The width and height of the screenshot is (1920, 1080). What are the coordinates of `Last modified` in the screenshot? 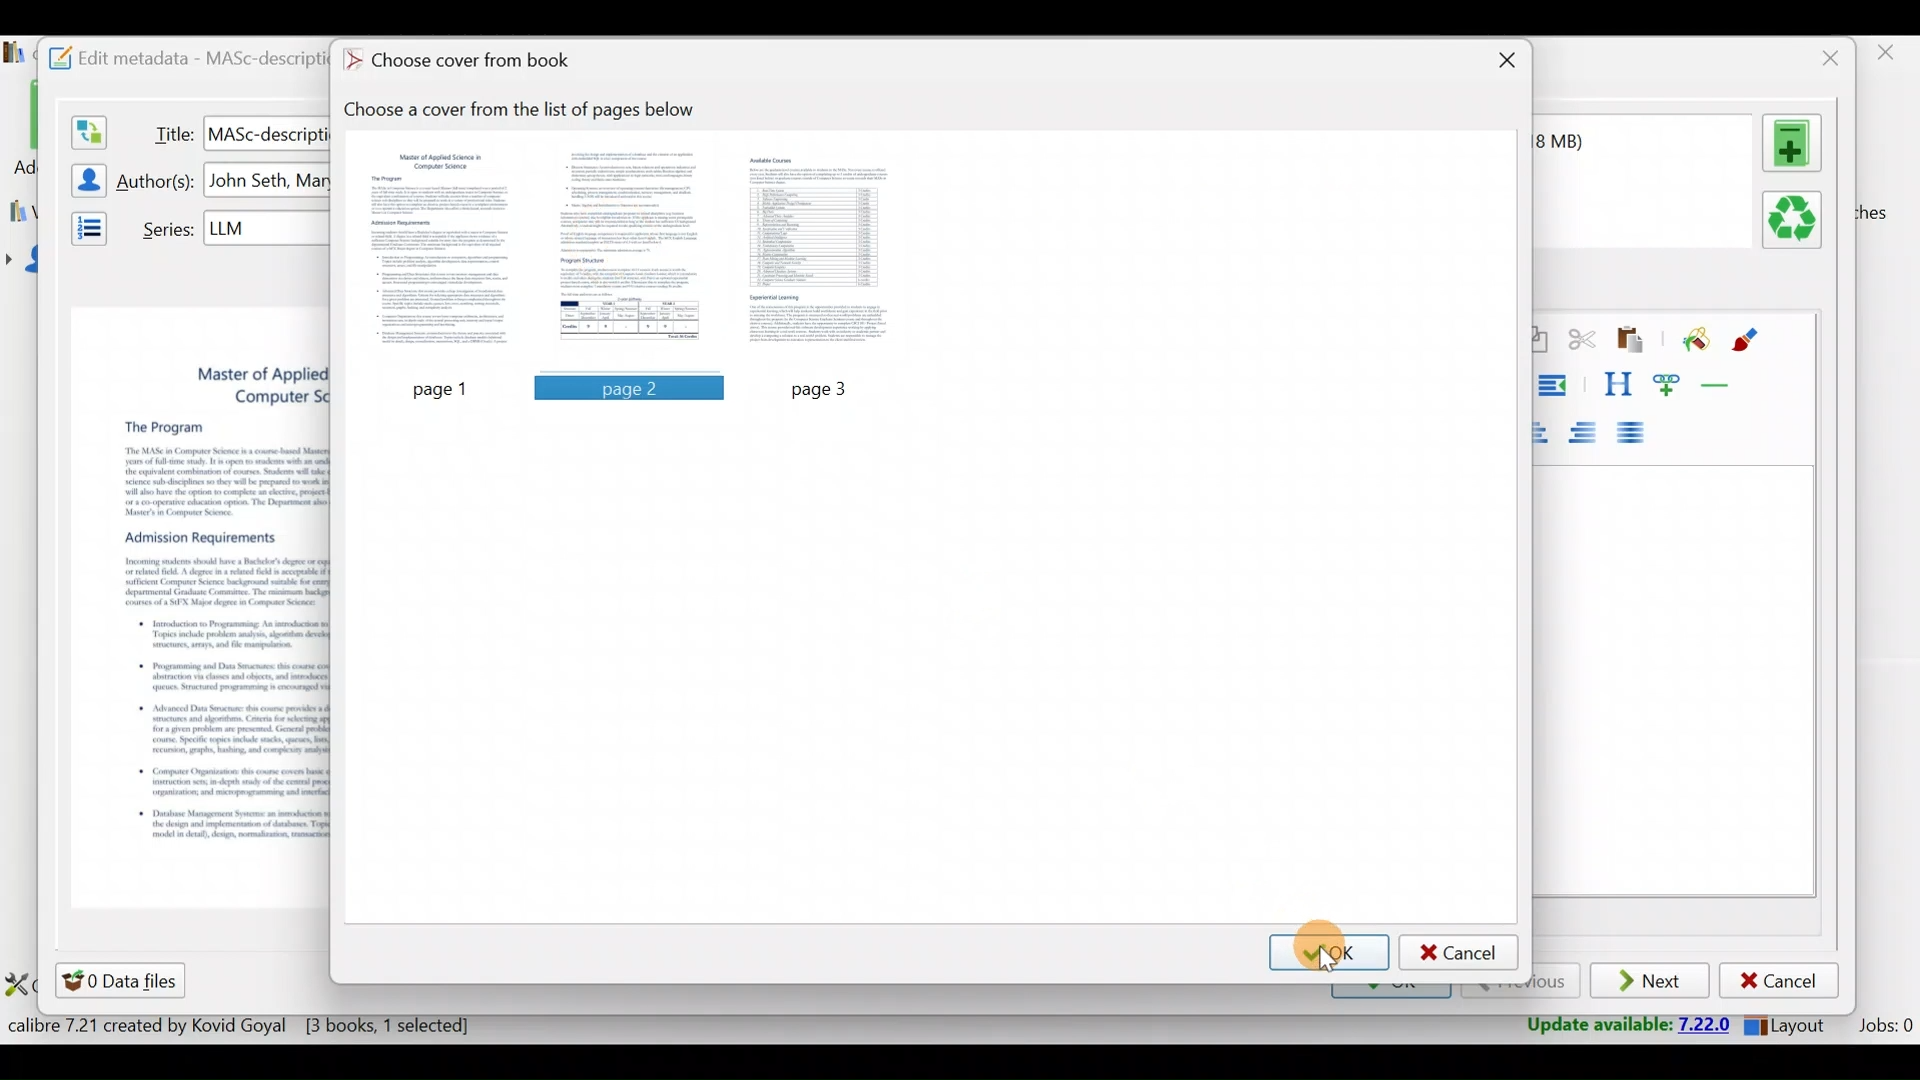 It's located at (1586, 141).